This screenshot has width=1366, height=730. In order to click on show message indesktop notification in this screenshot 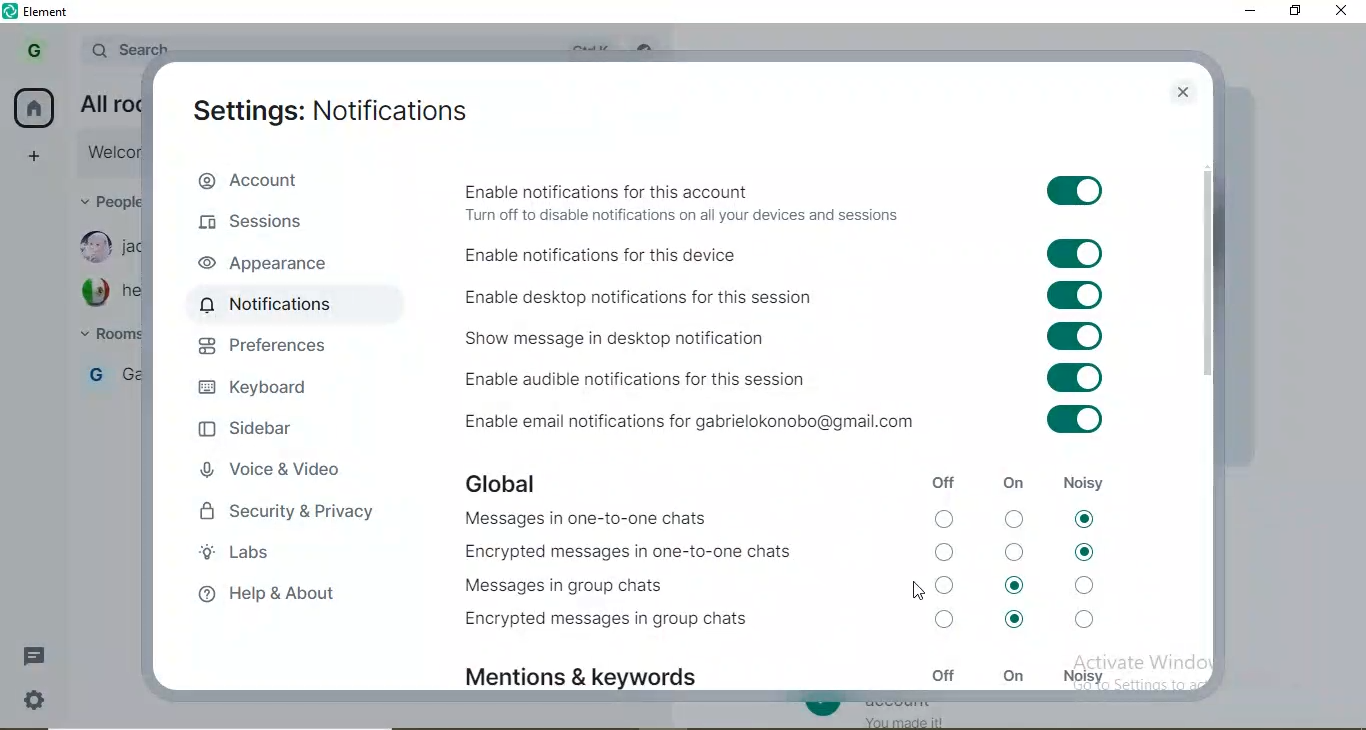, I will do `click(723, 337)`.